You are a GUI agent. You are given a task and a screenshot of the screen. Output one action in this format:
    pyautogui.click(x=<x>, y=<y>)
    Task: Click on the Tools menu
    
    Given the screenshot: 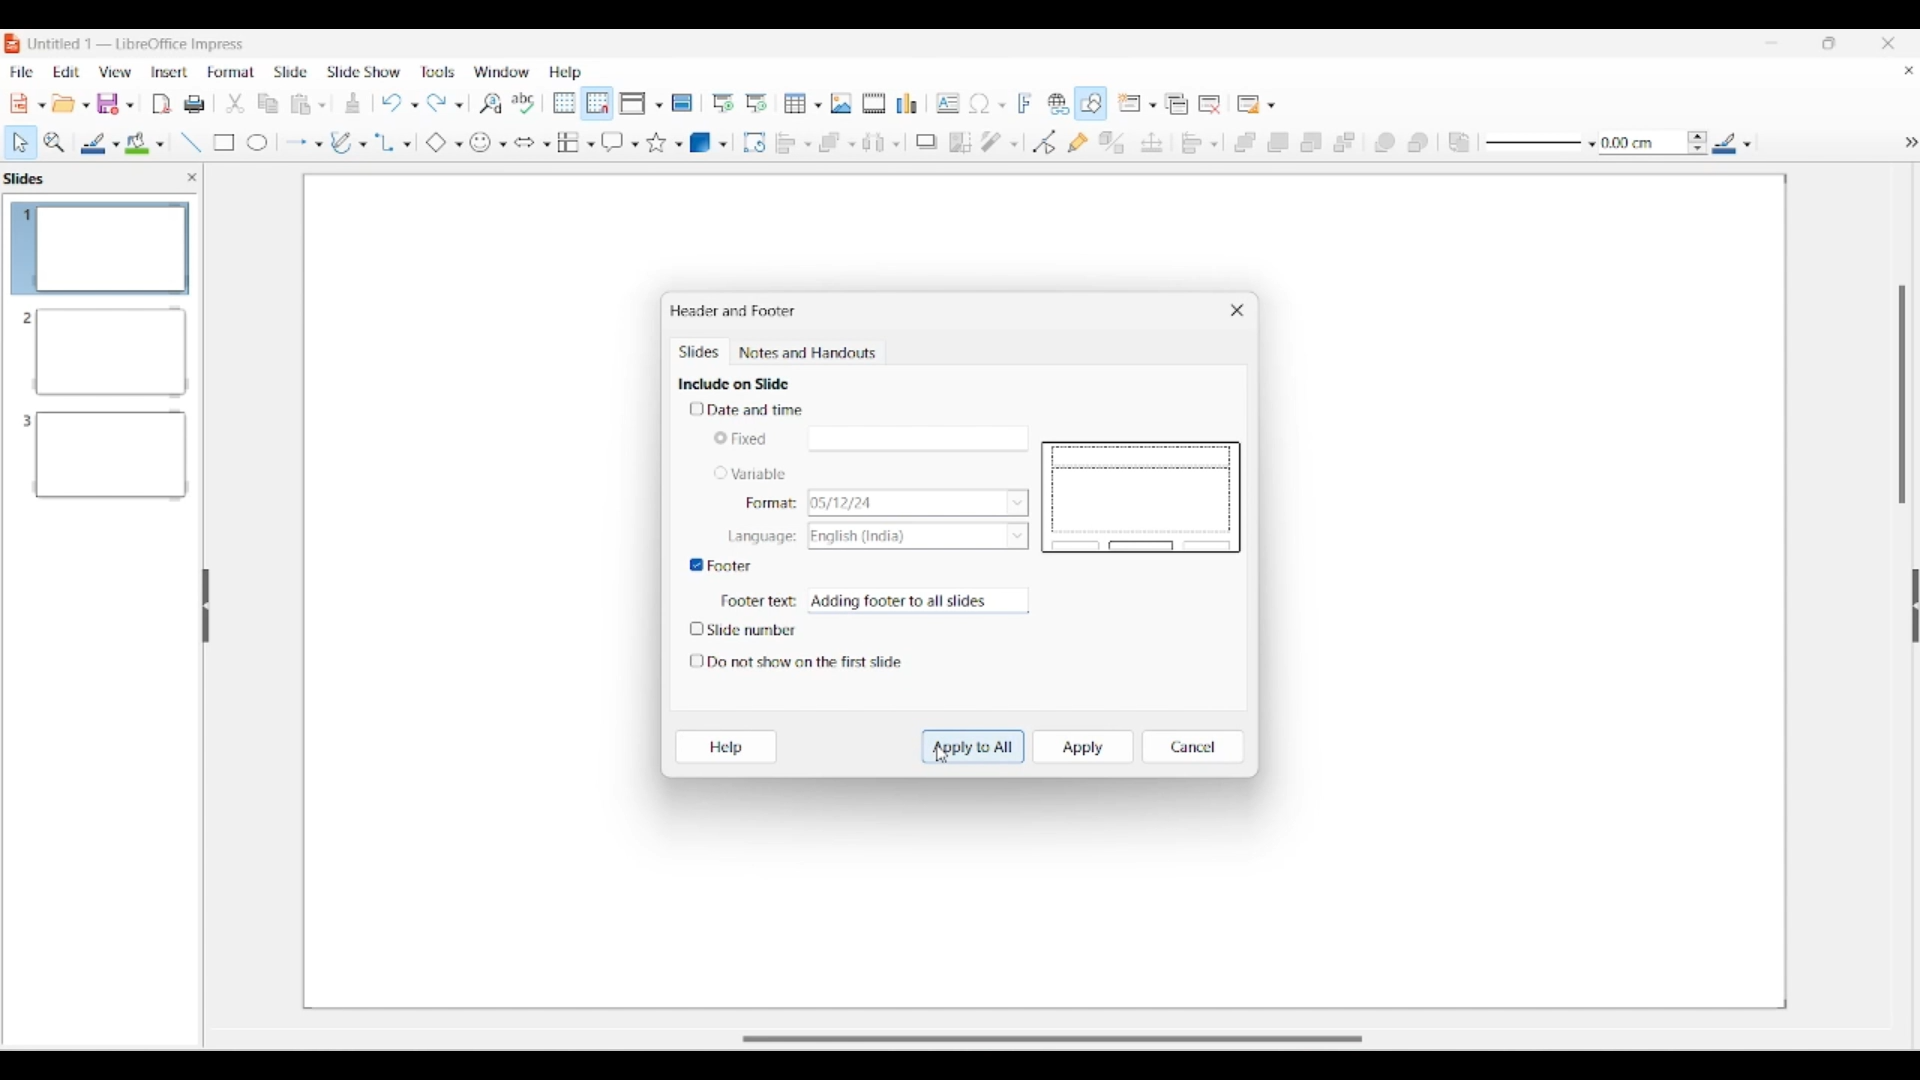 What is the action you would take?
    pyautogui.click(x=438, y=72)
    